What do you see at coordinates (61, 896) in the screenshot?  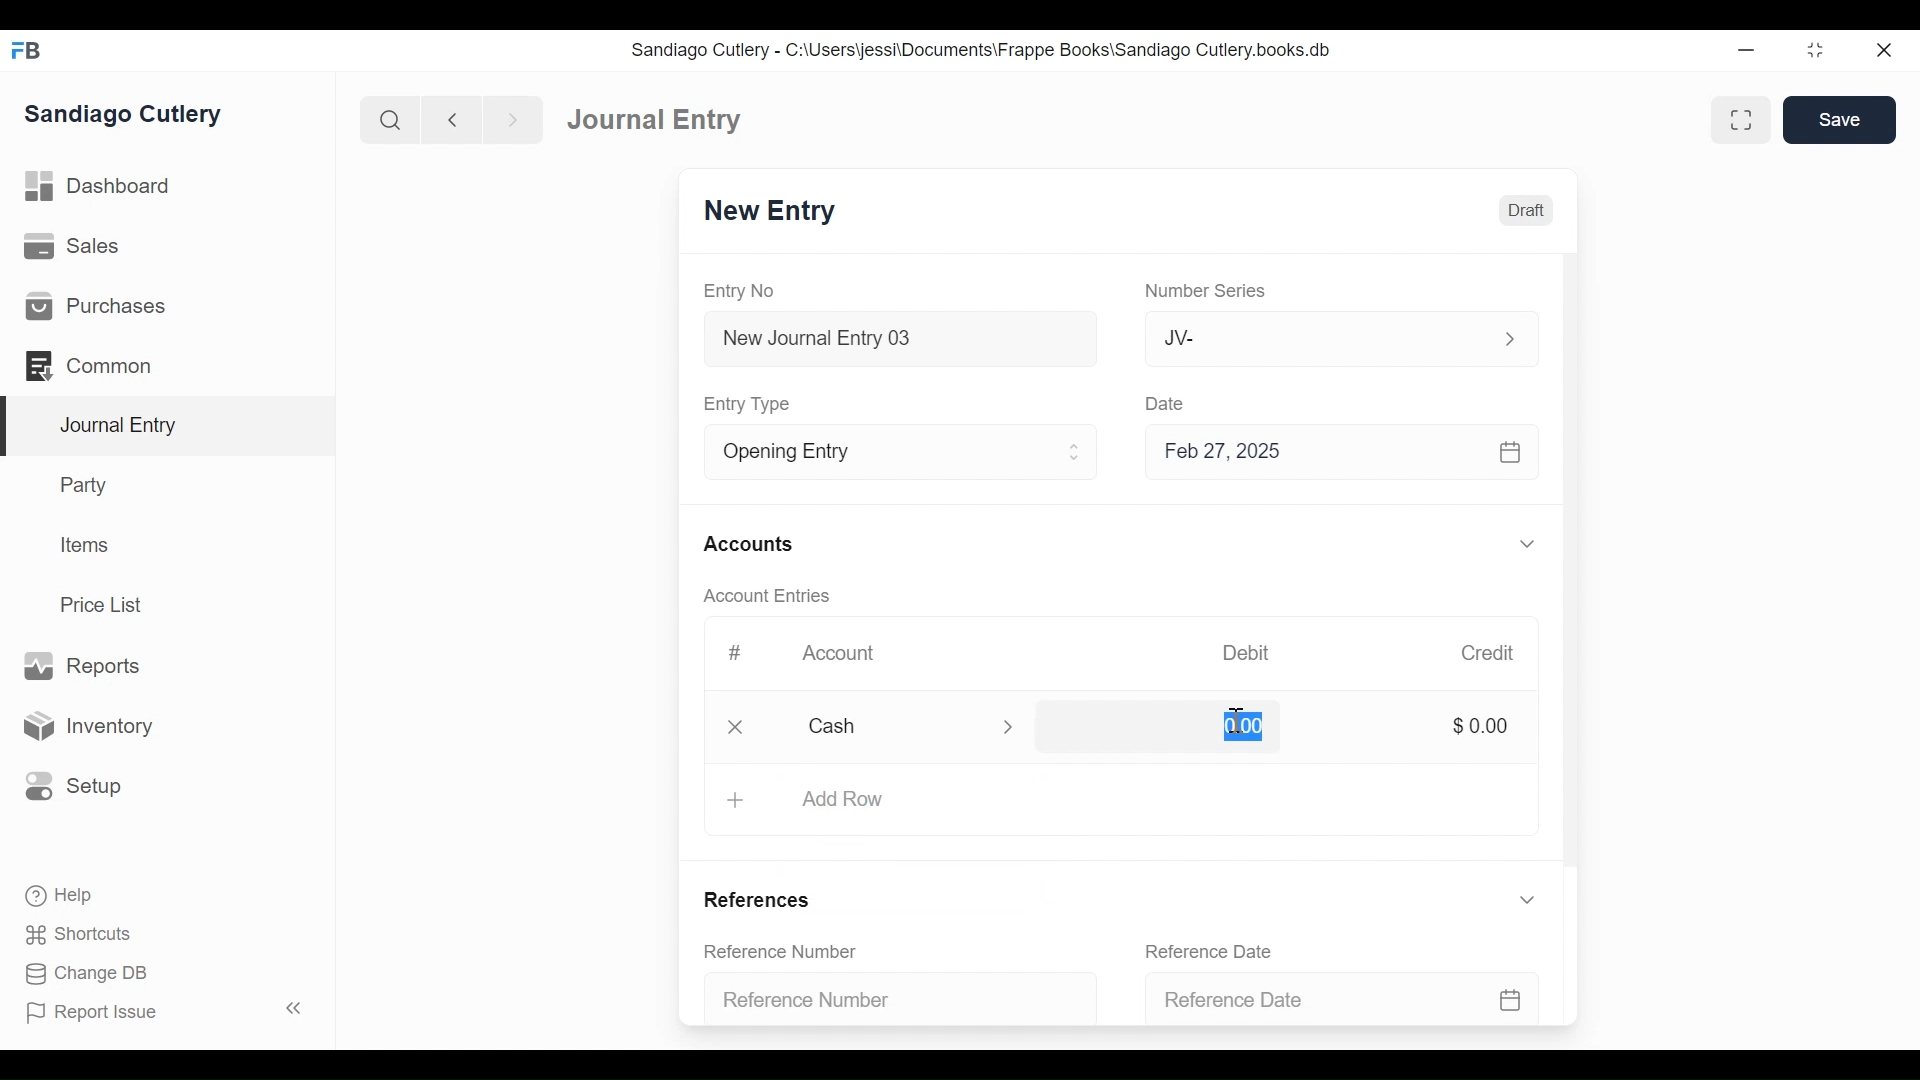 I see `Help` at bounding box center [61, 896].